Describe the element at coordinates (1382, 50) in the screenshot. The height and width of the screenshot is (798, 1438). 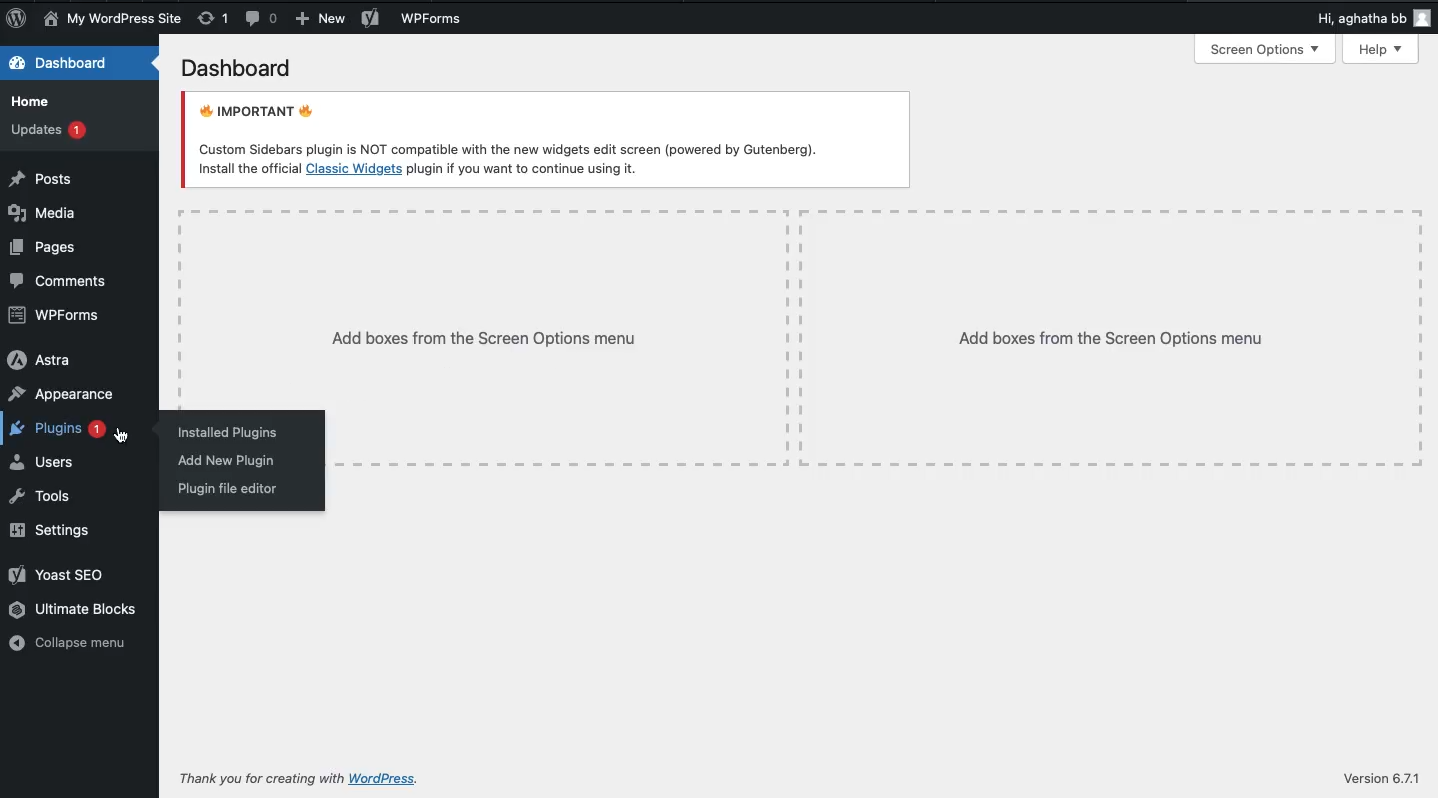
I see `Help` at that location.